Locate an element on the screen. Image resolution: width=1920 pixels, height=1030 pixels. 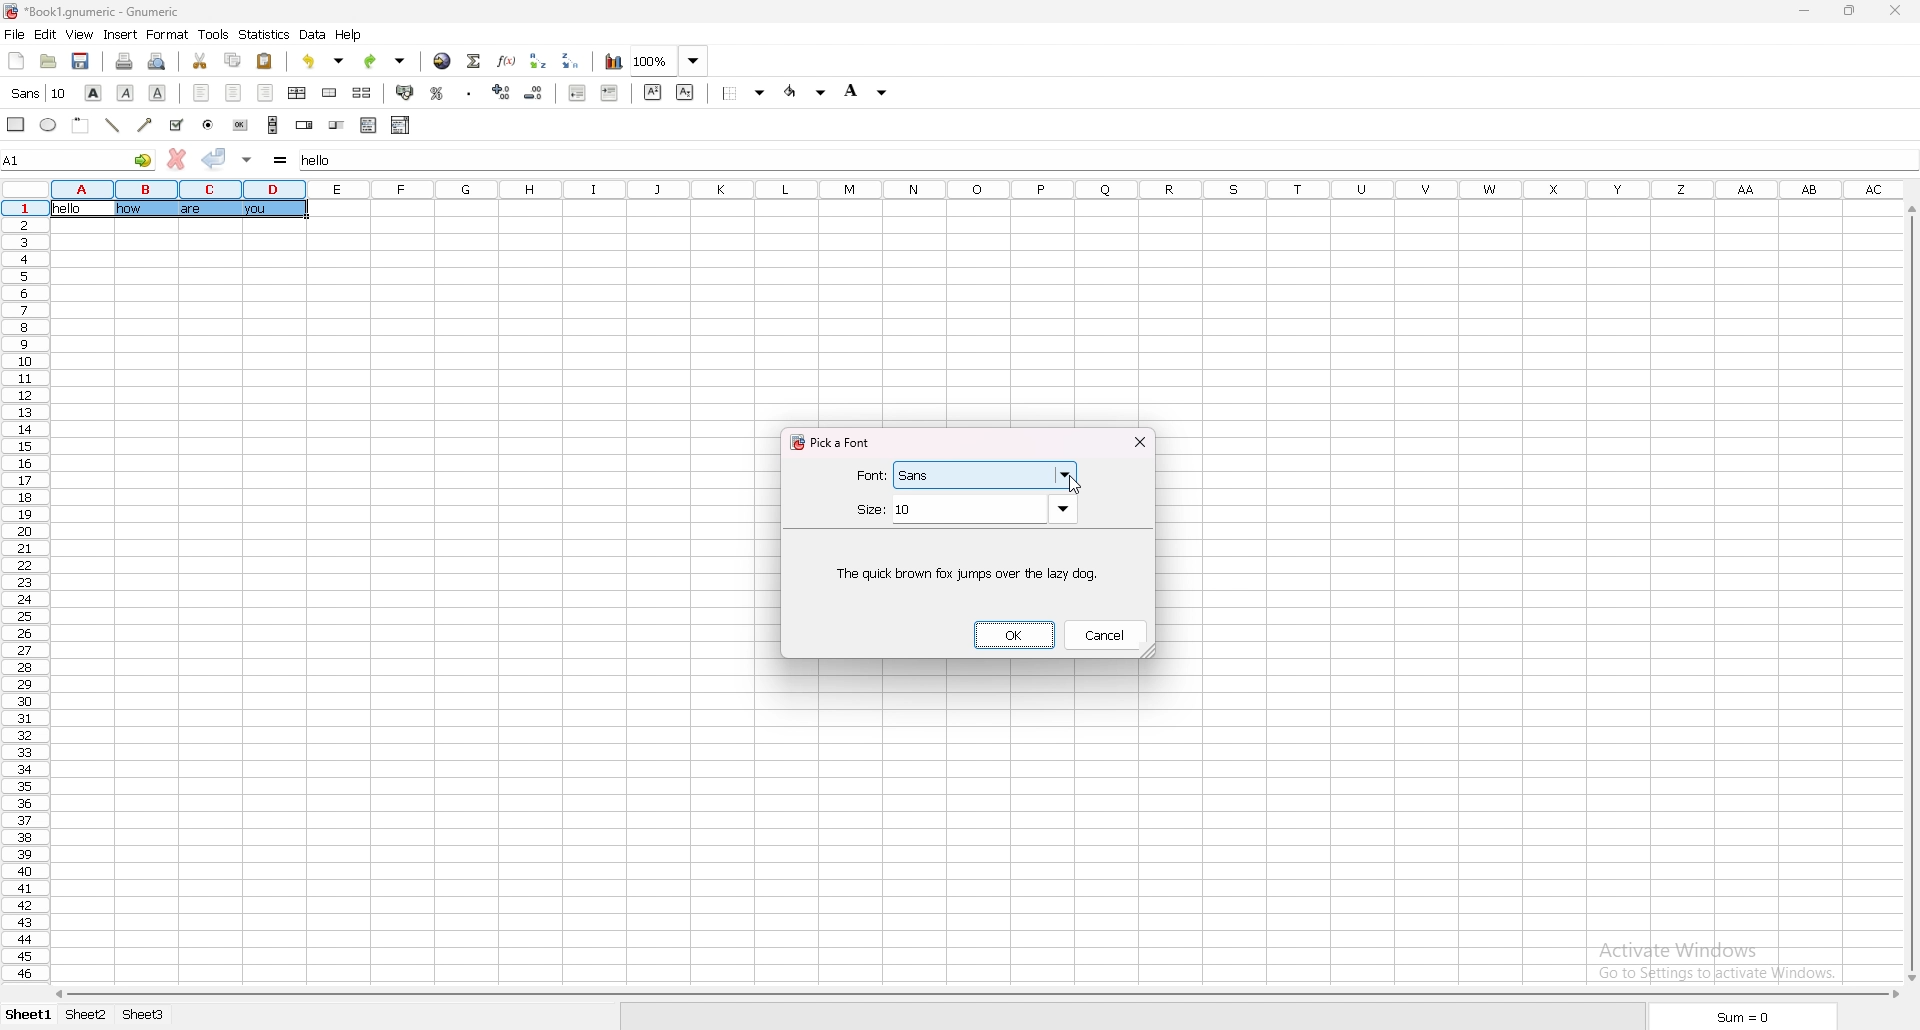
foreground is located at coordinates (805, 92).